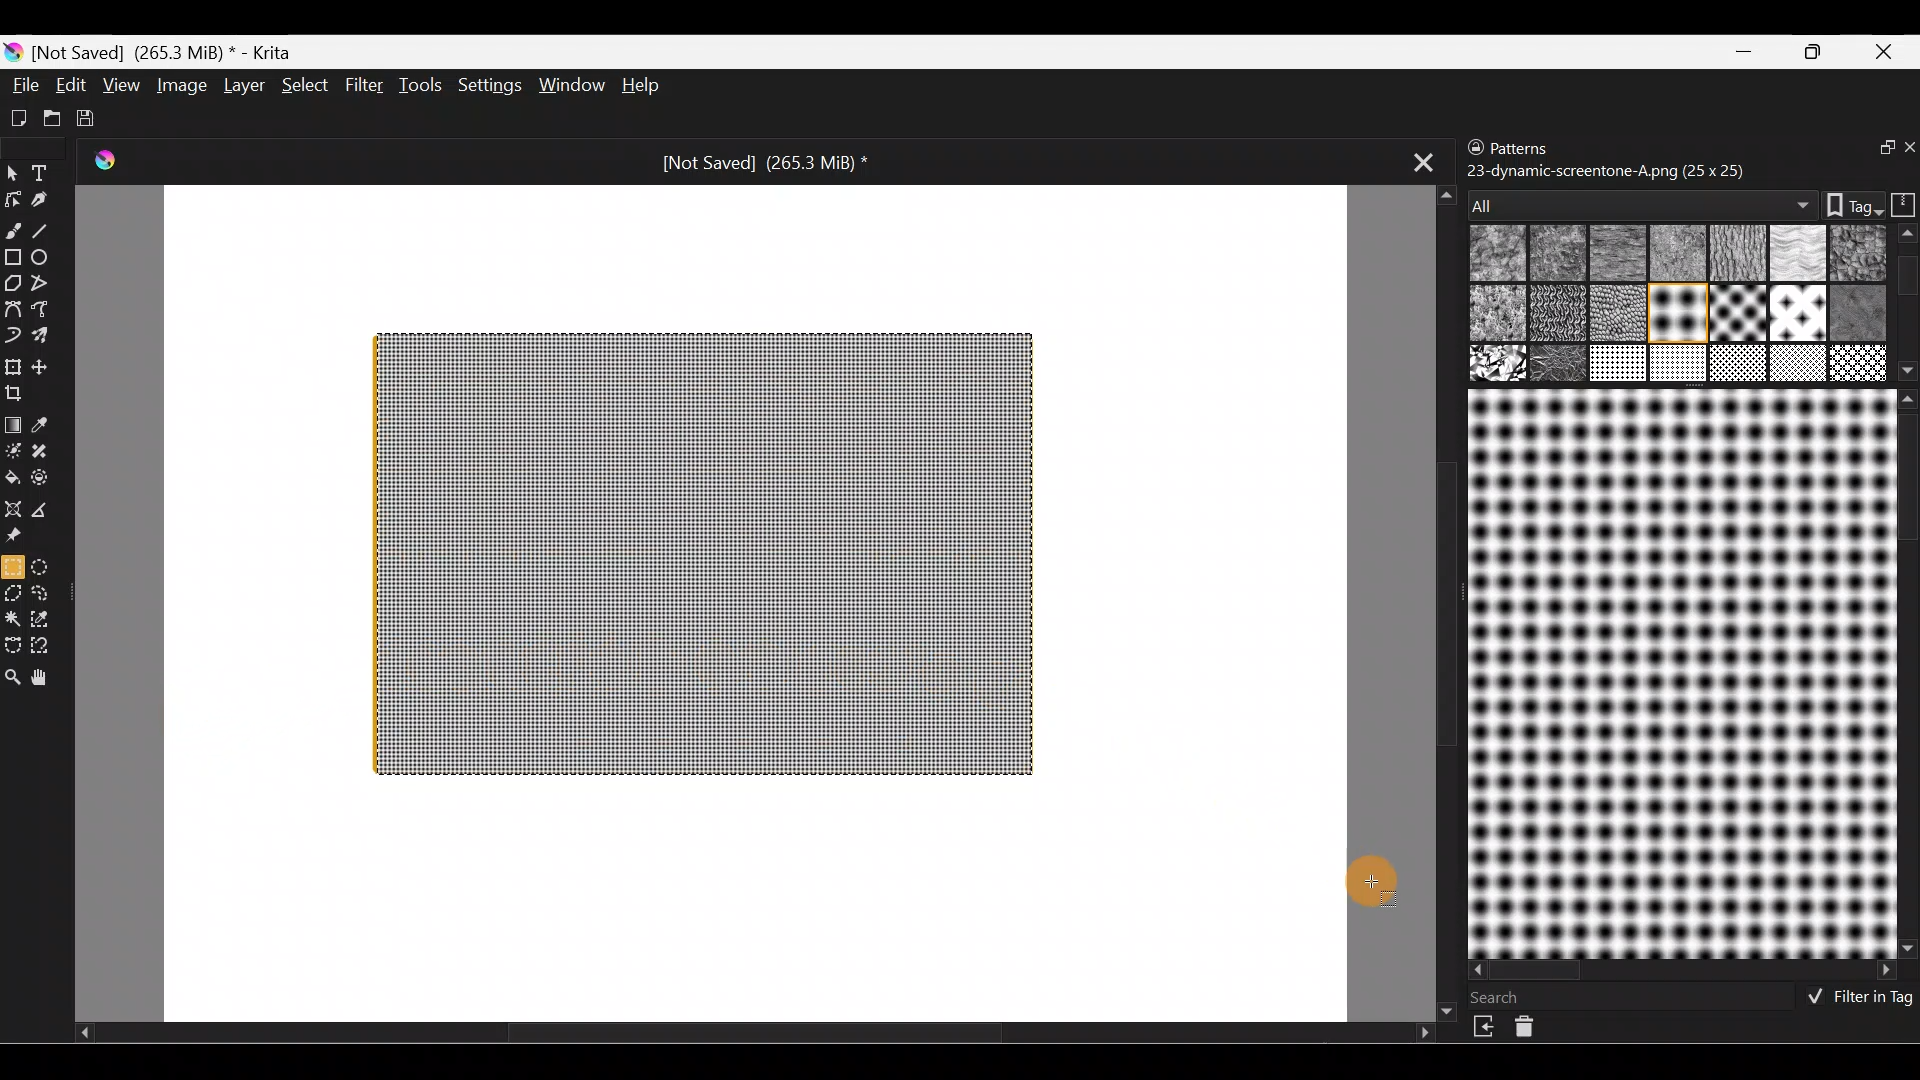  Describe the element at coordinates (1535, 1031) in the screenshot. I see `Delete resource` at that location.